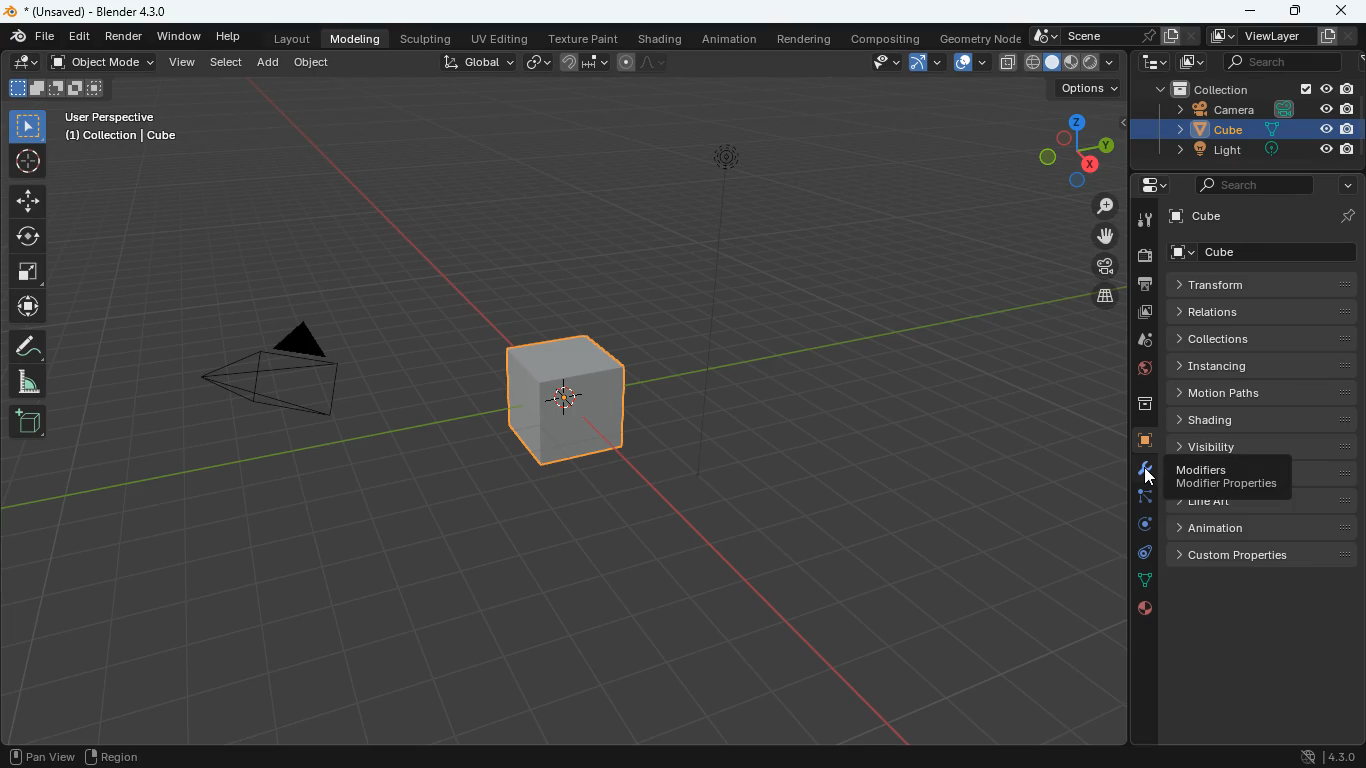 The width and height of the screenshot is (1366, 768). I want to click on shading, so click(1261, 419).